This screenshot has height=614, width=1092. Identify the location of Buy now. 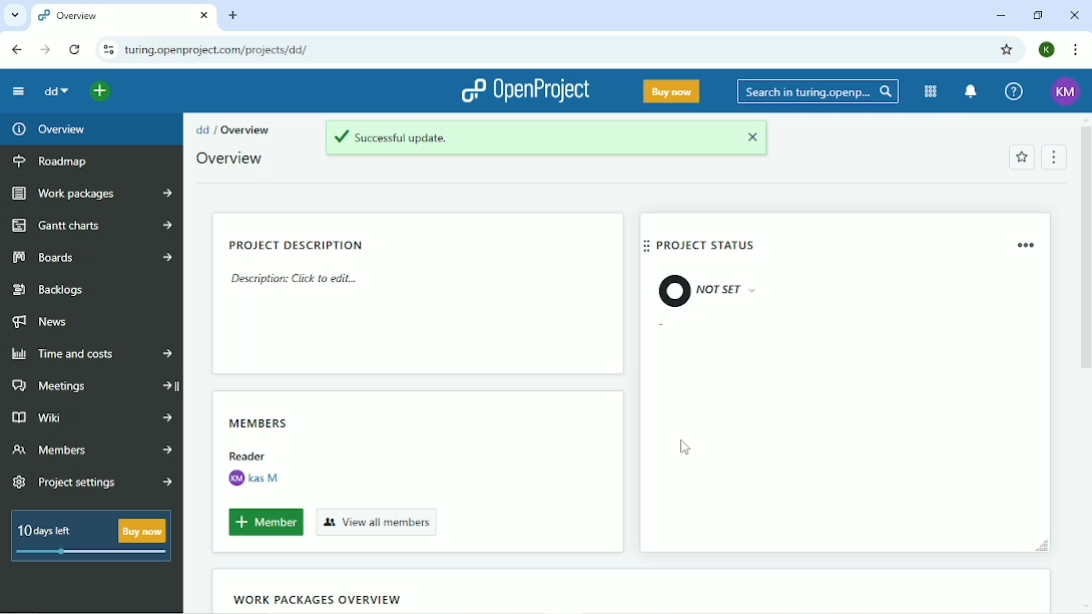
(672, 92).